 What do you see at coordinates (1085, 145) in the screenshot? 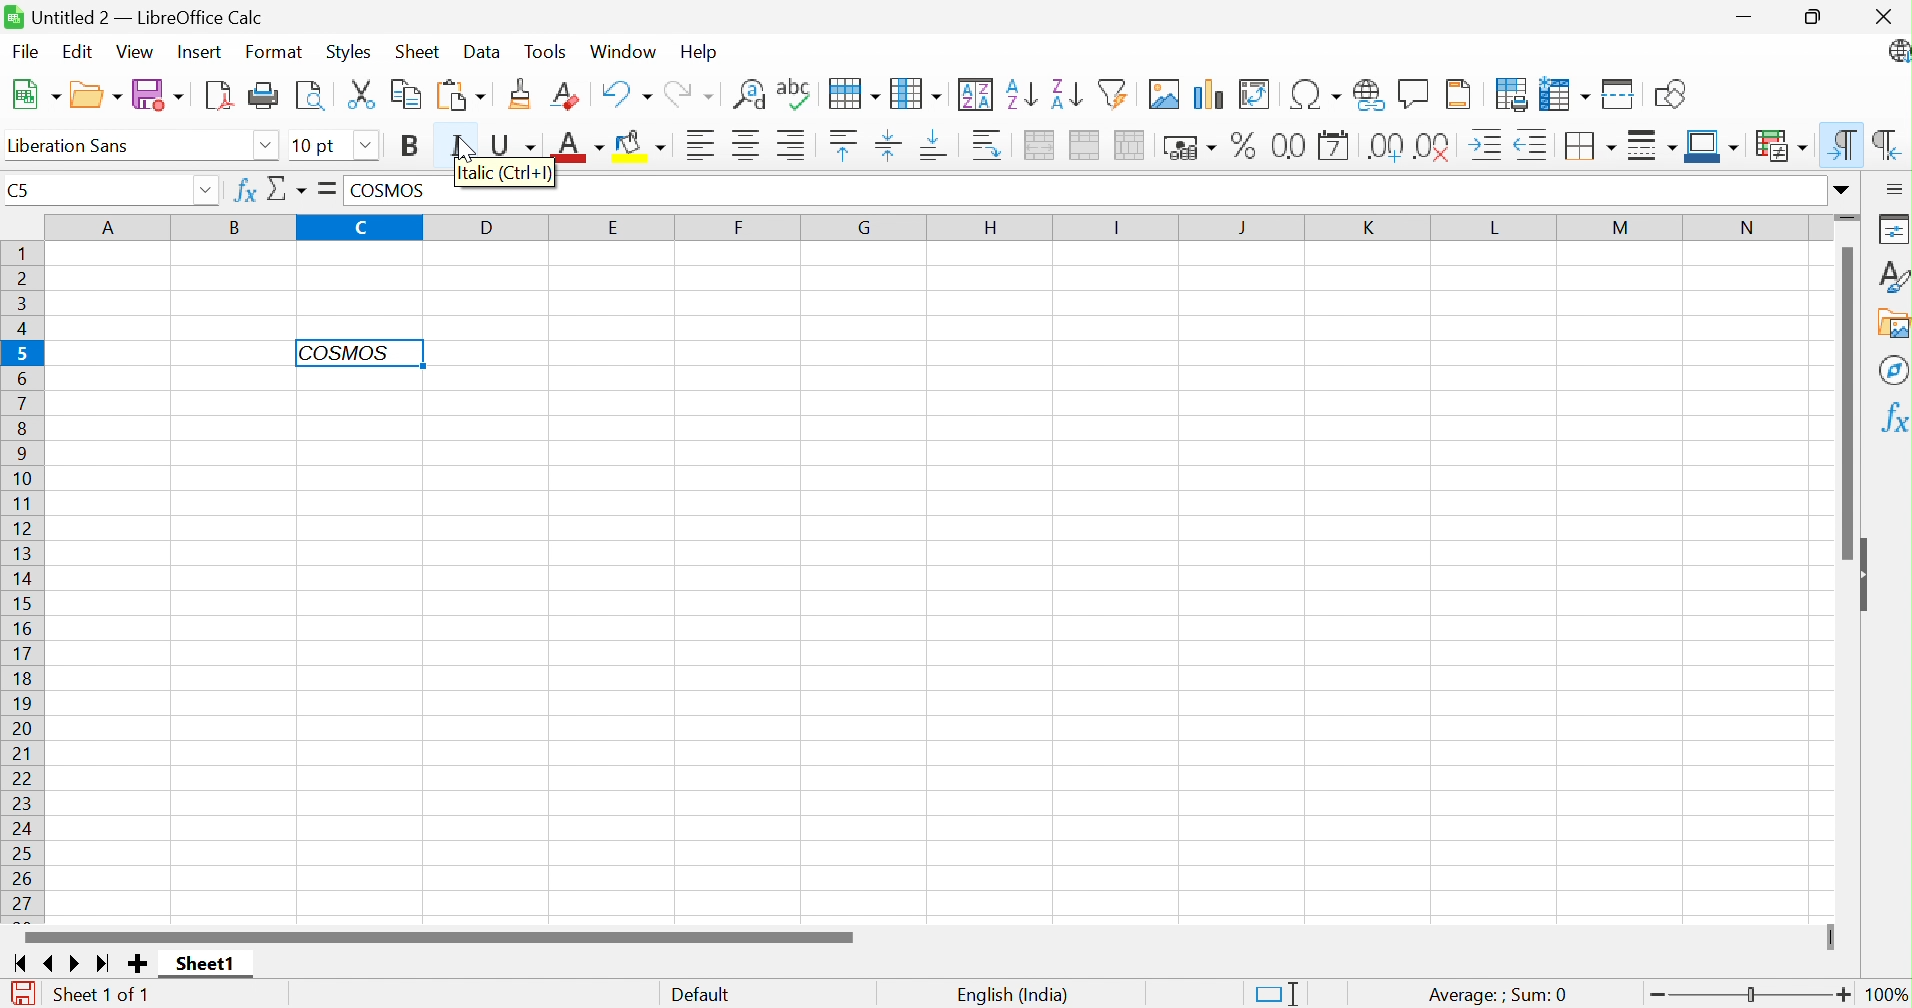
I see `Merge cells` at bounding box center [1085, 145].